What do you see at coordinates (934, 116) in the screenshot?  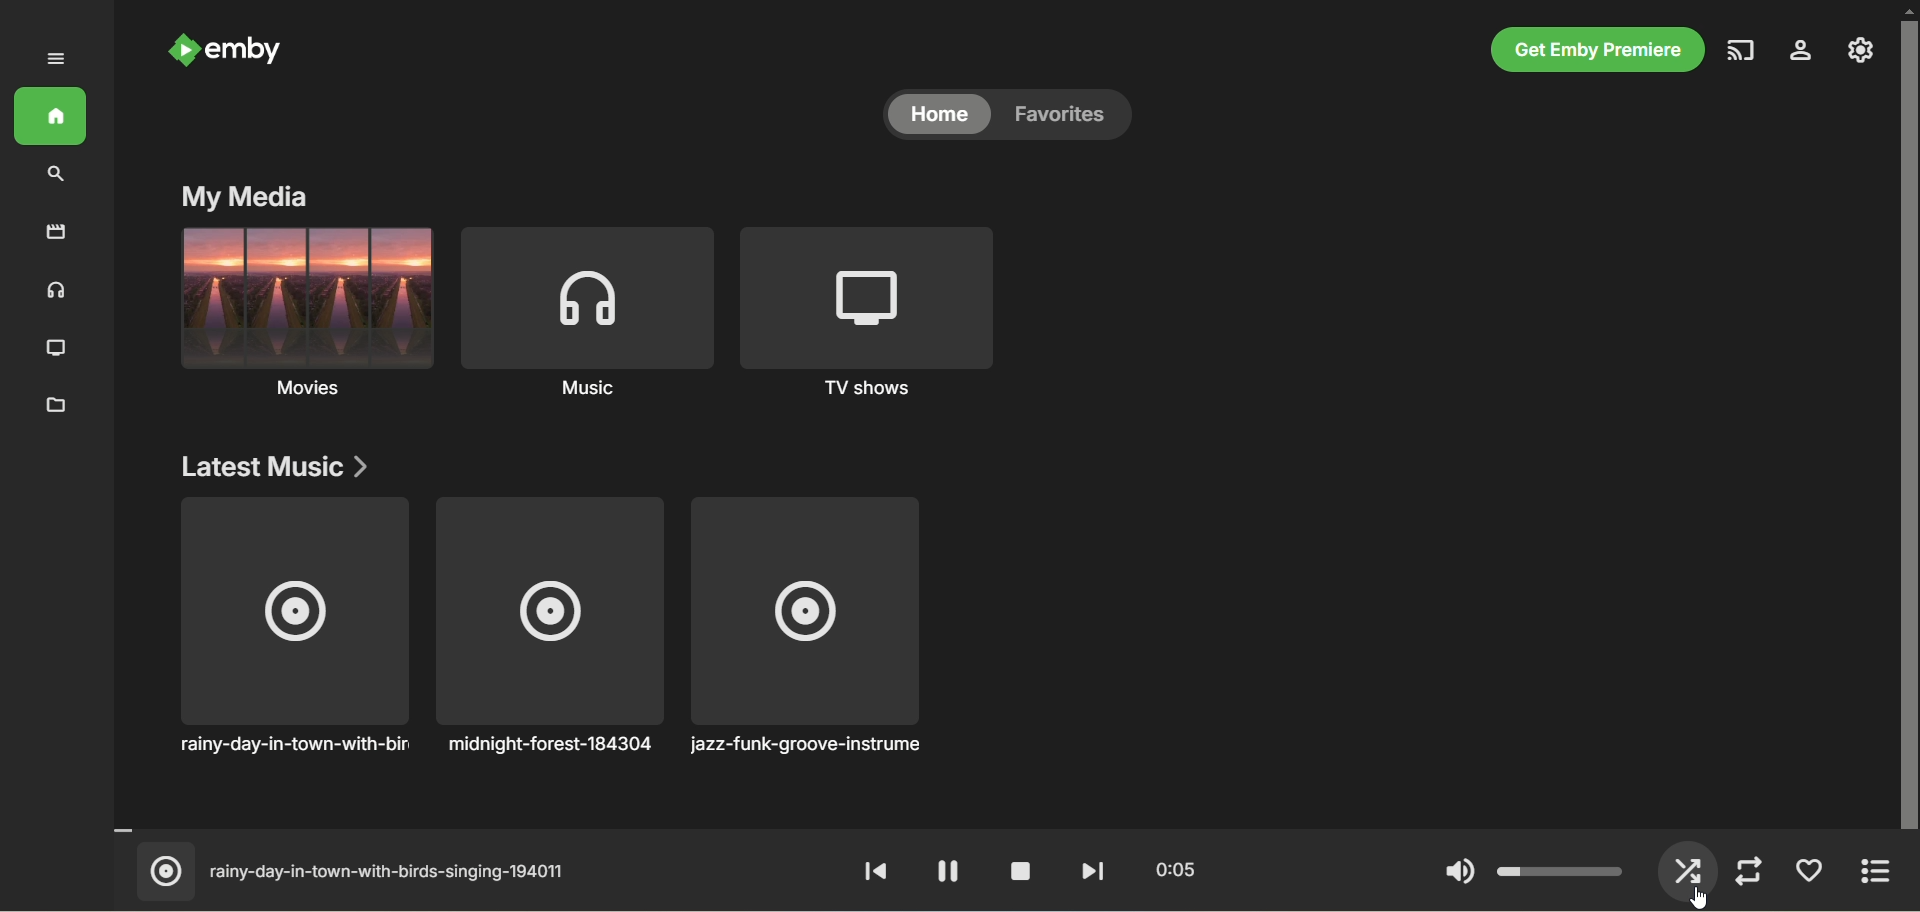 I see `home` at bounding box center [934, 116].